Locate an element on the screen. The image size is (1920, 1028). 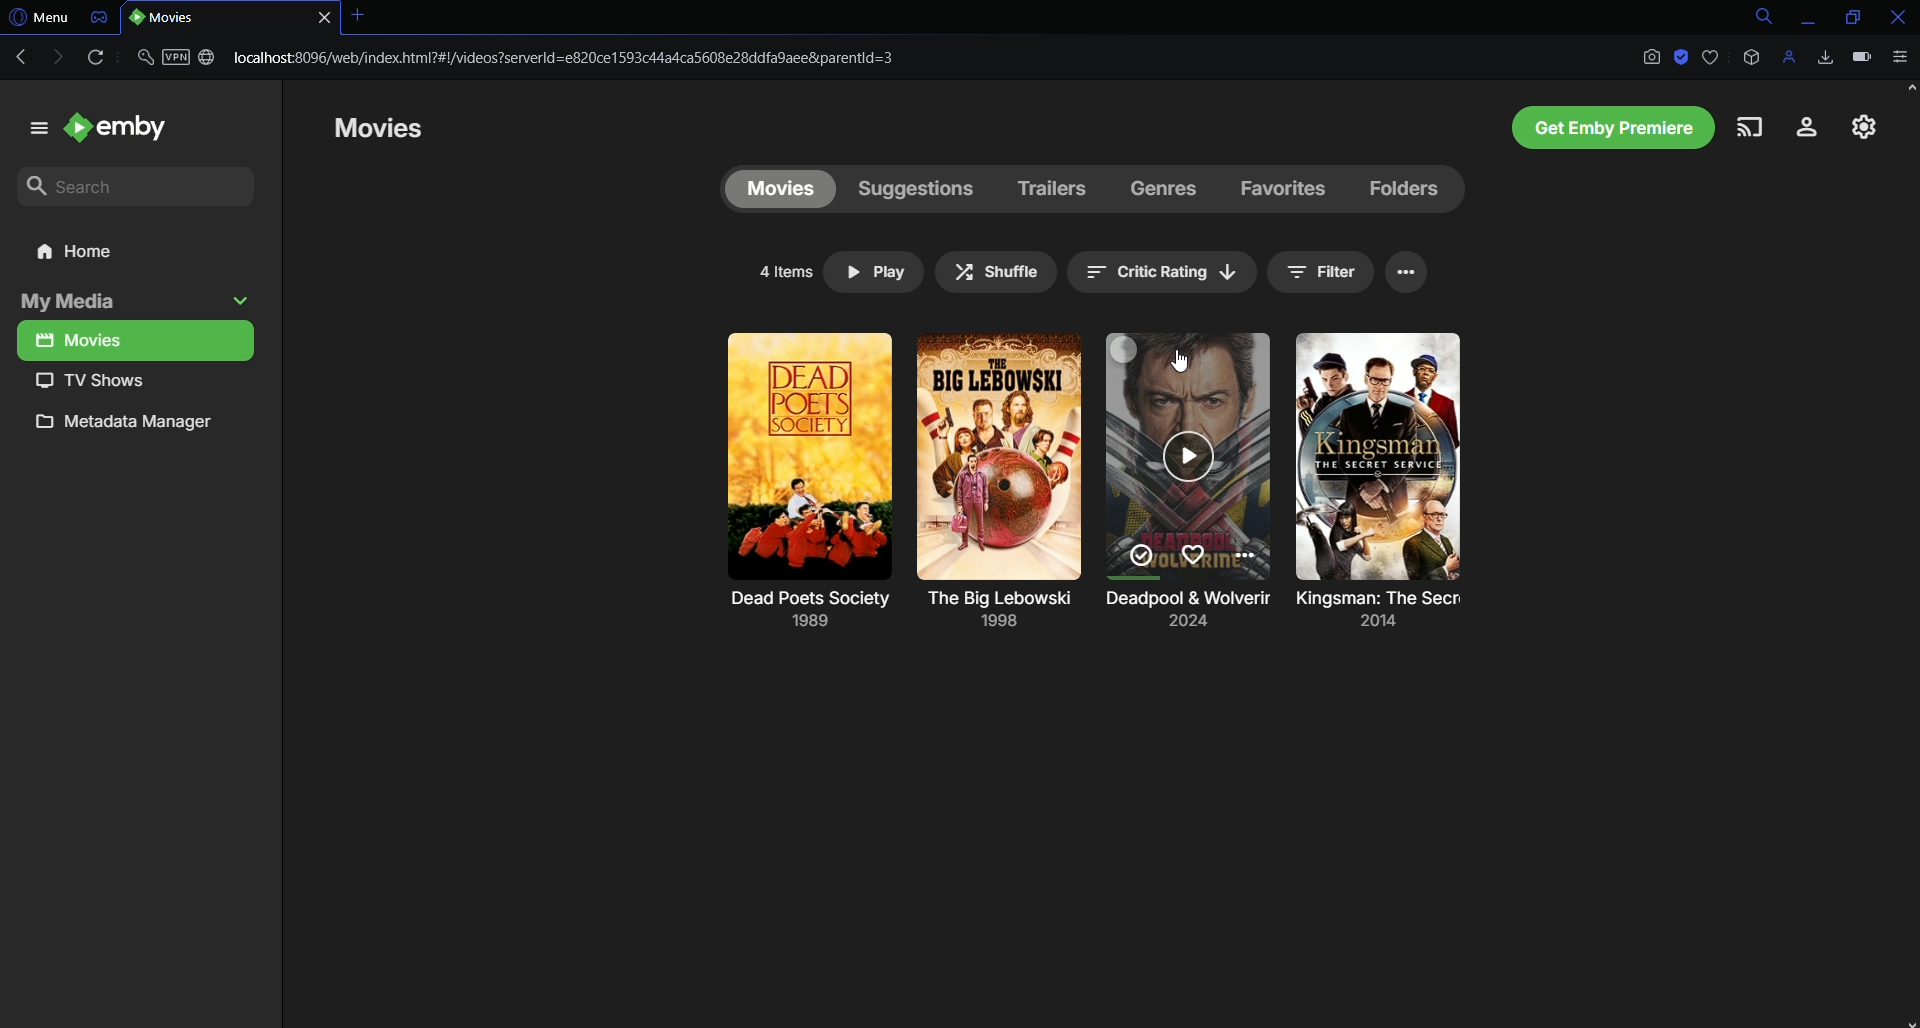
emby is located at coordinates (127, 125).